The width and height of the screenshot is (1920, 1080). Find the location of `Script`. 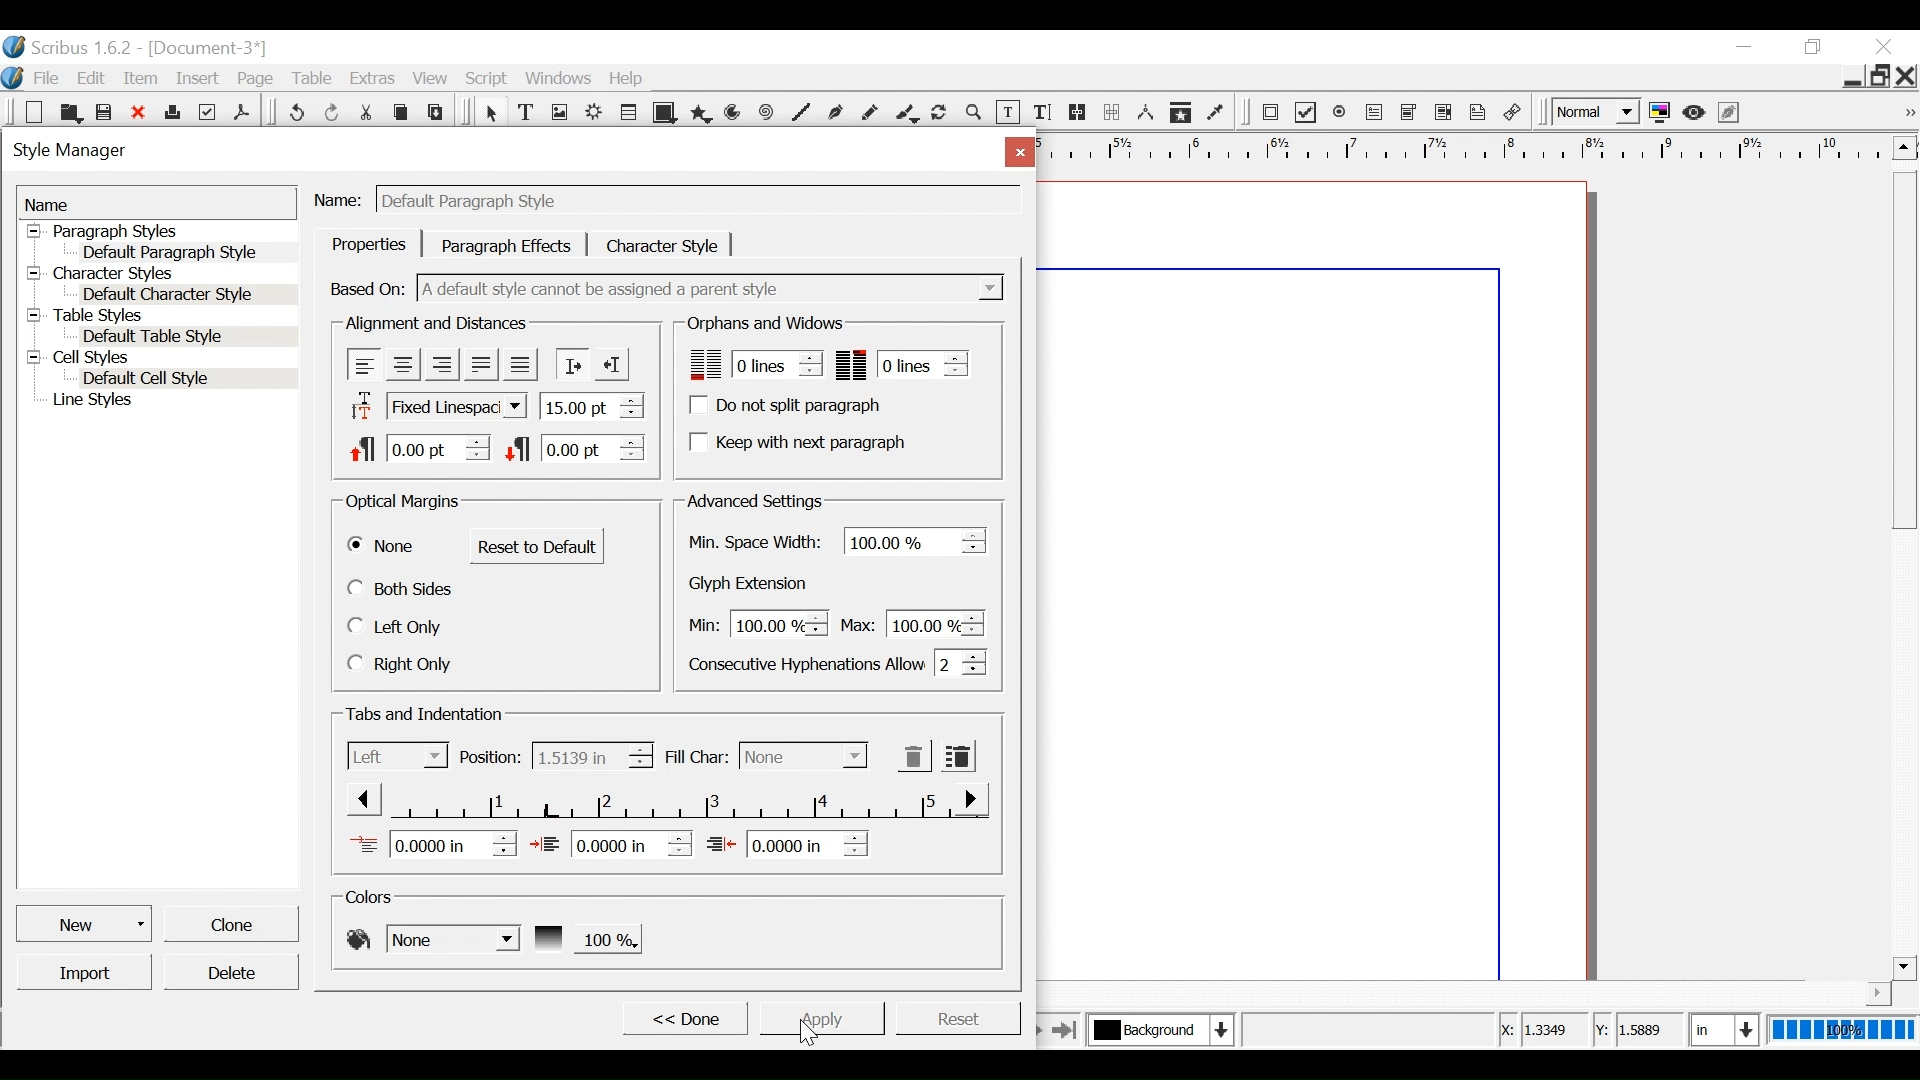

Script is located at coordinates (489, 79).